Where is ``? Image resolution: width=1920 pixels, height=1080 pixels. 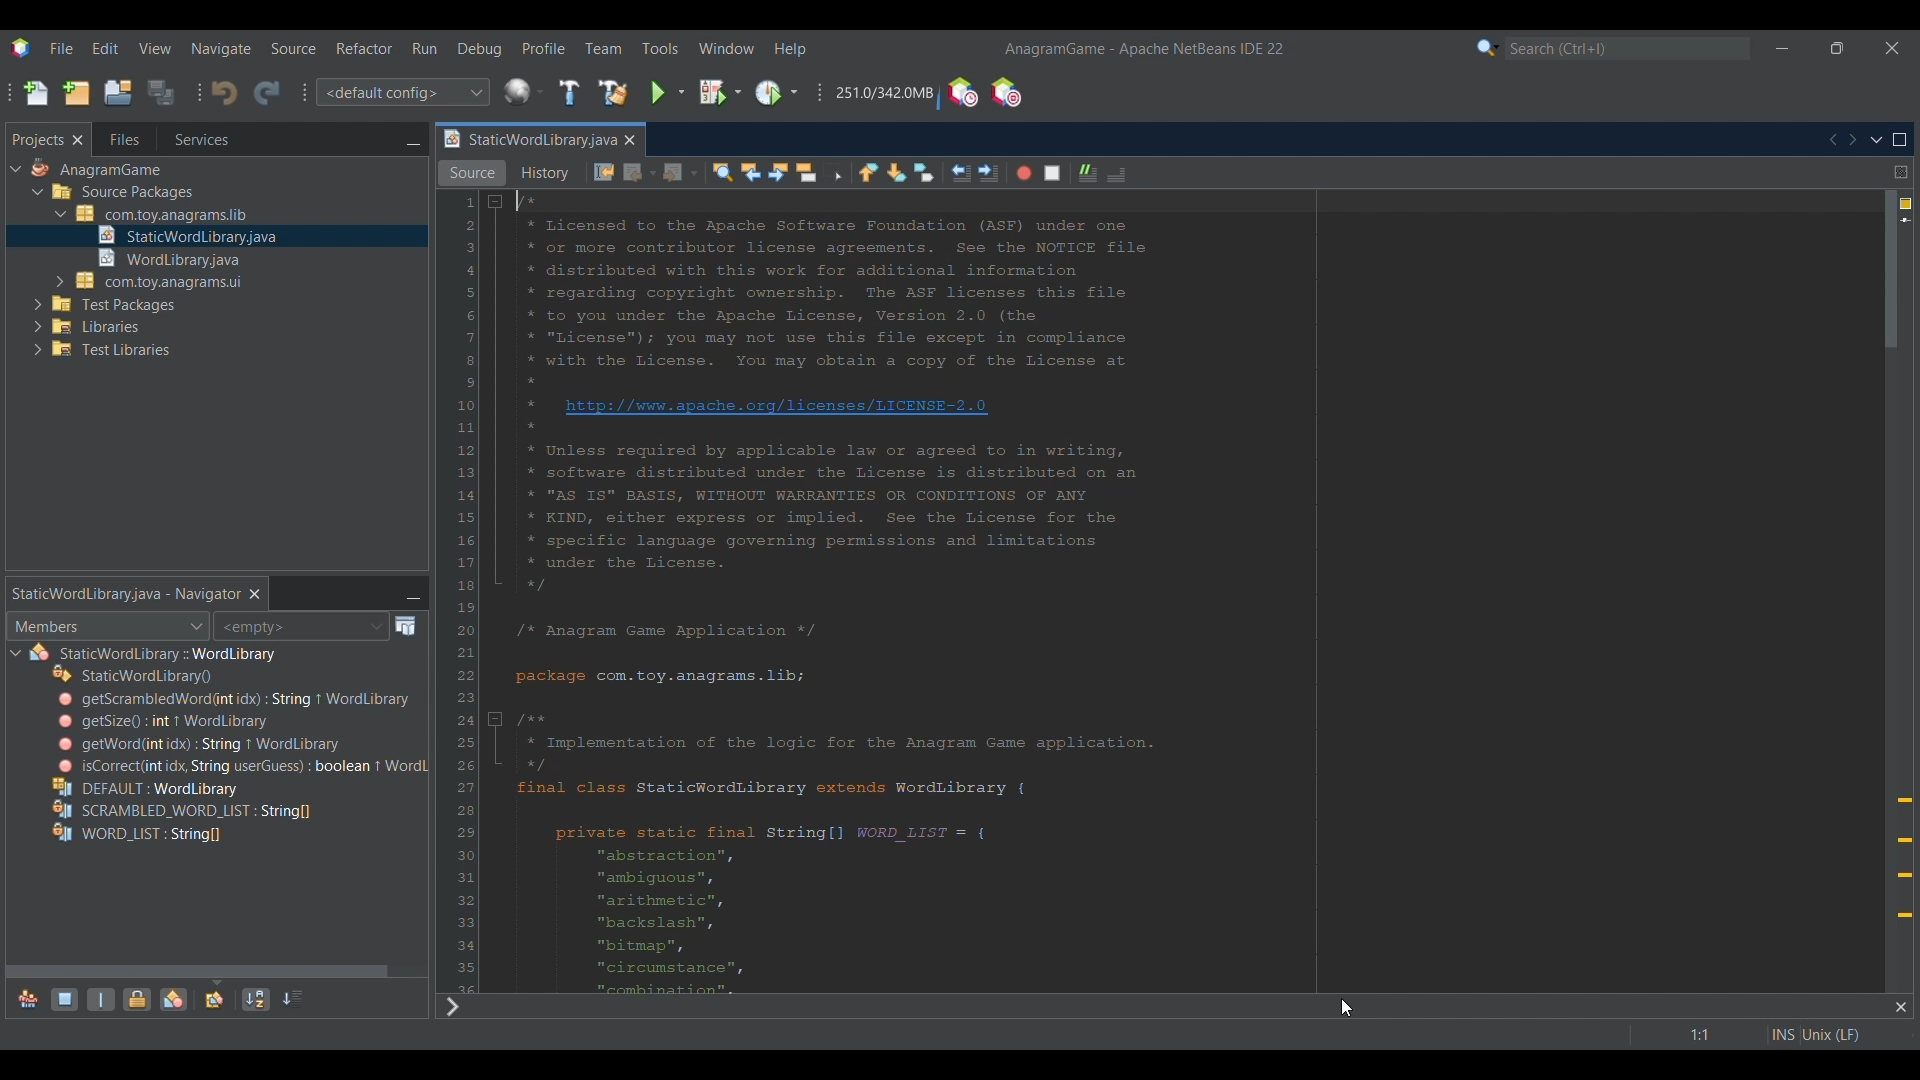
 is located at coordinates (124, 194).